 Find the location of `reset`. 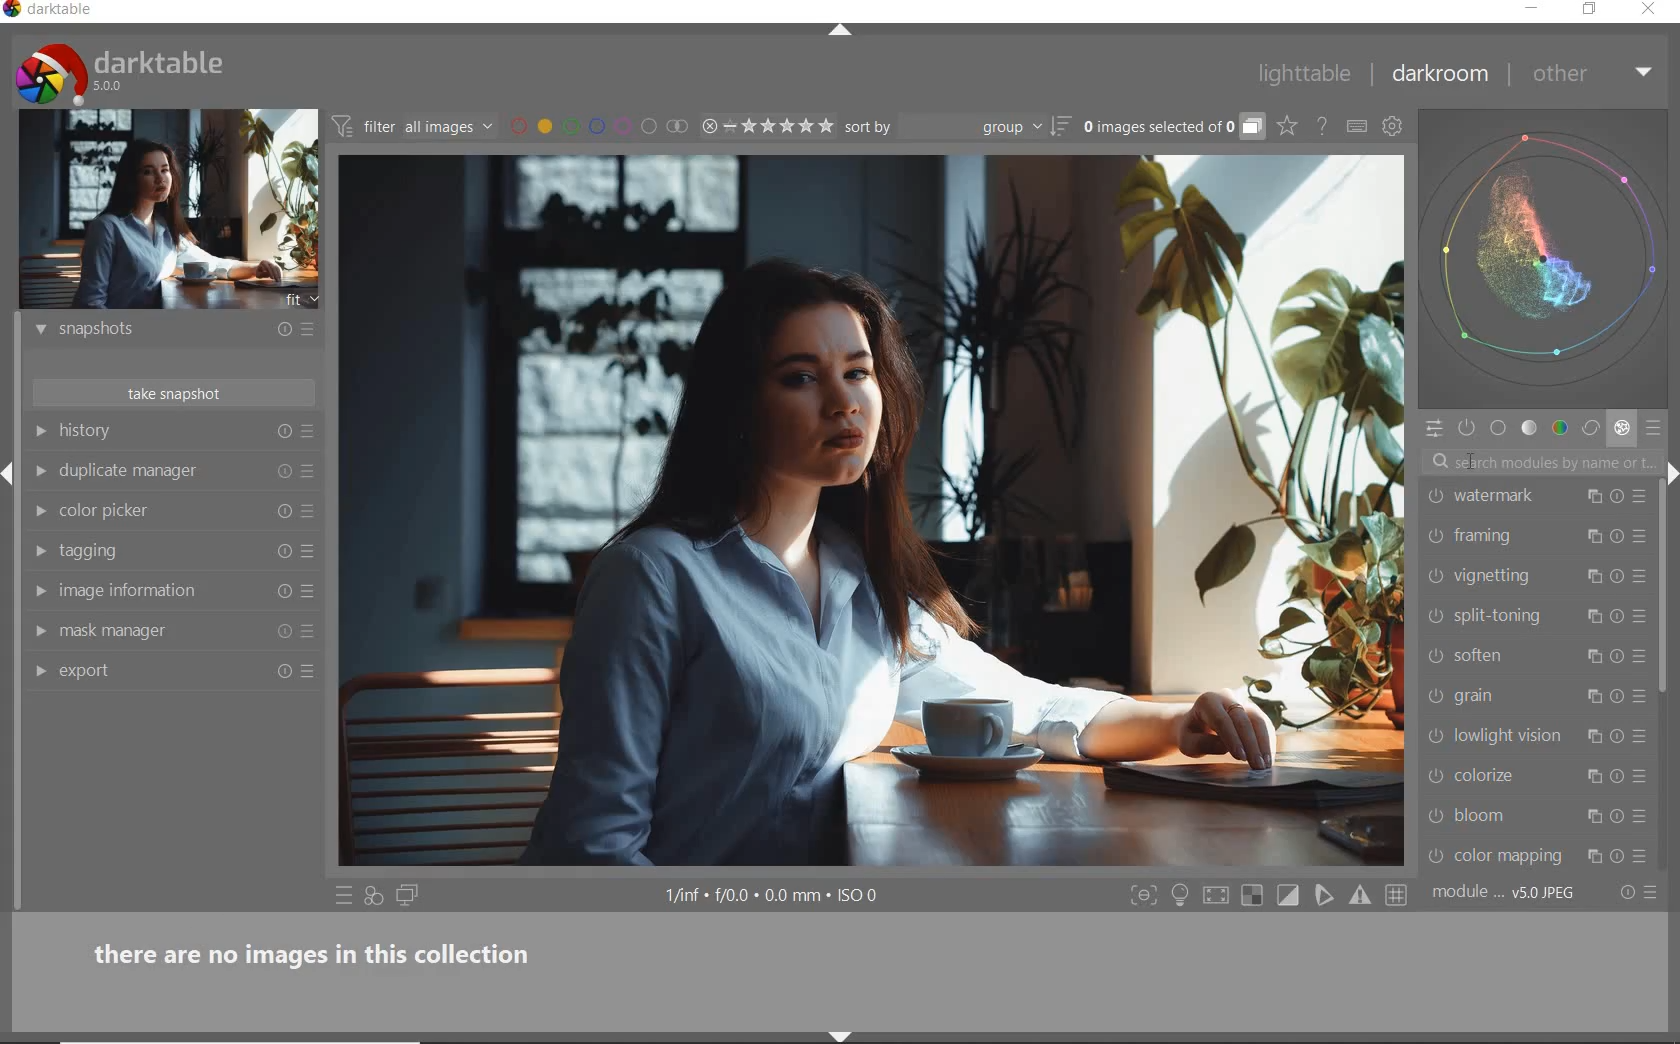

reset is located at coordinates (283, 635).